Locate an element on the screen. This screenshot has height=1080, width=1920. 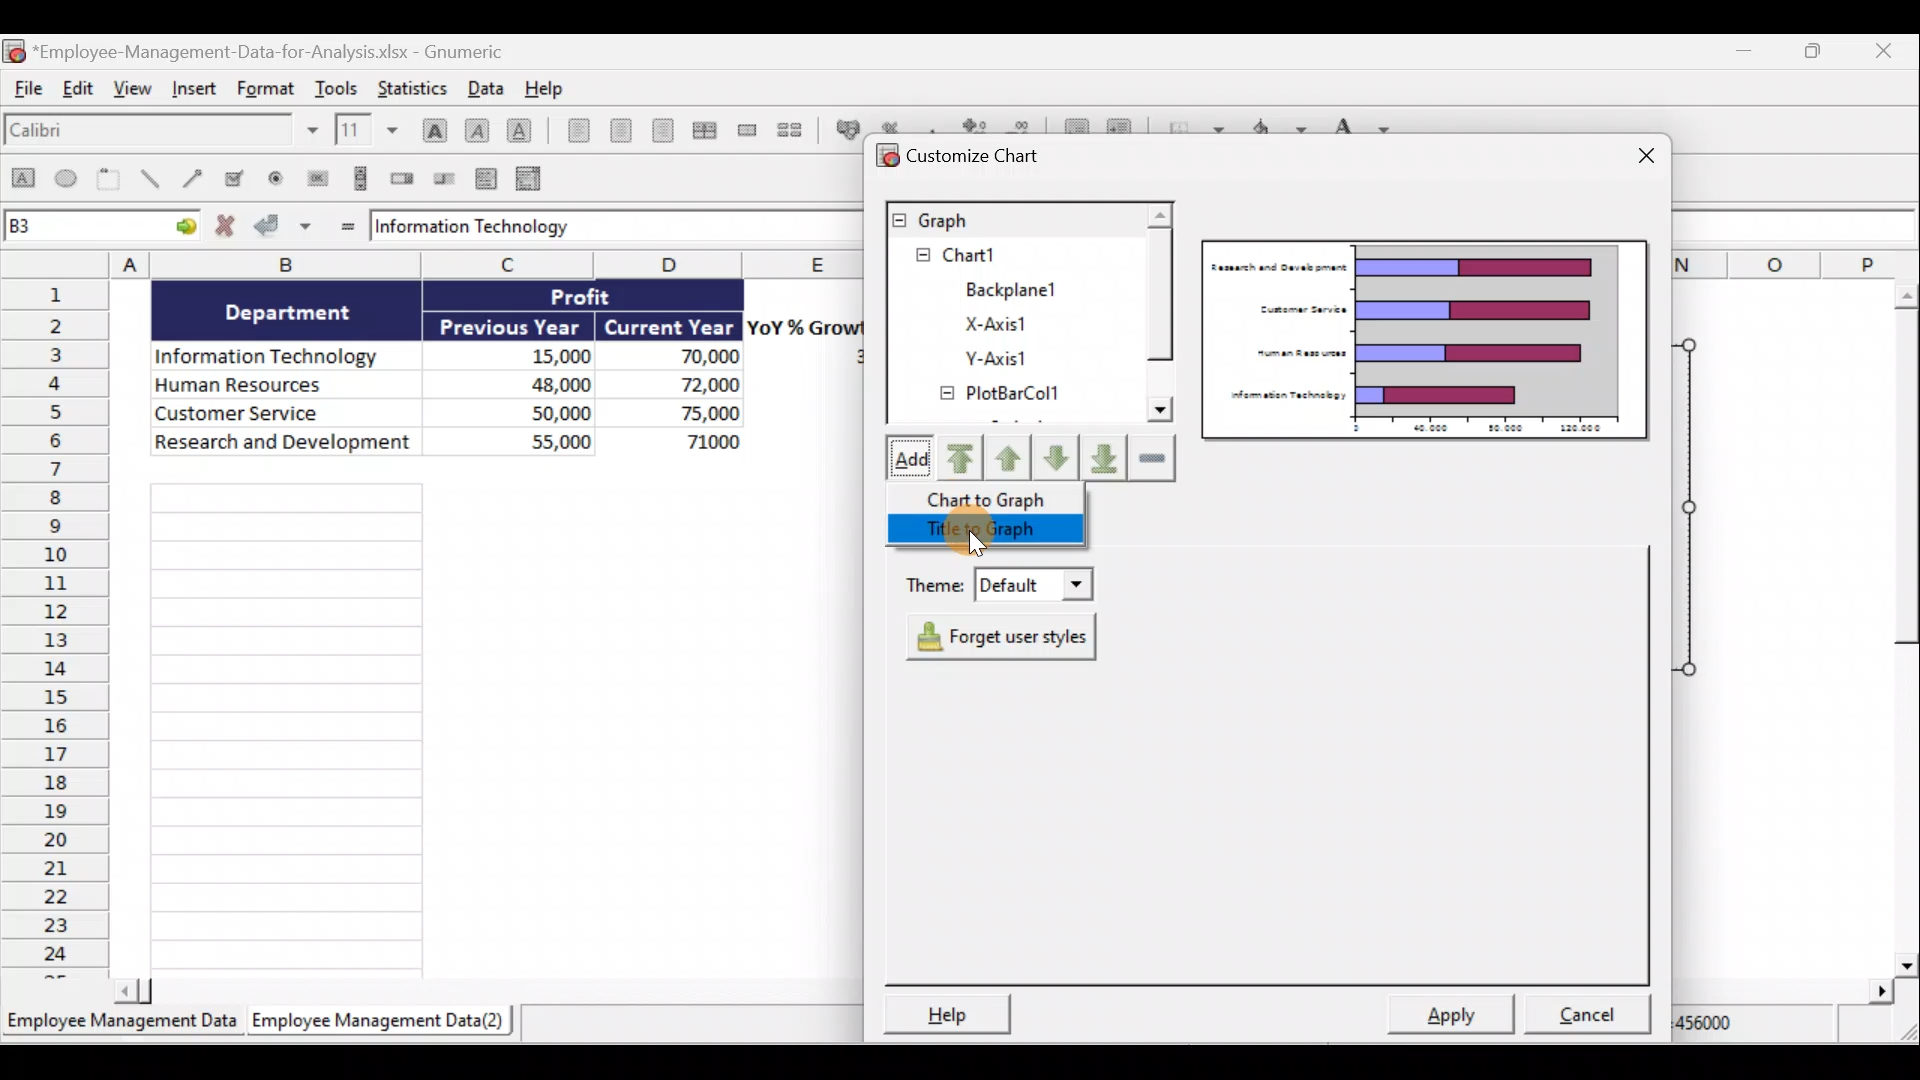
Merge a range of cells is located at coordinates (751, 130).